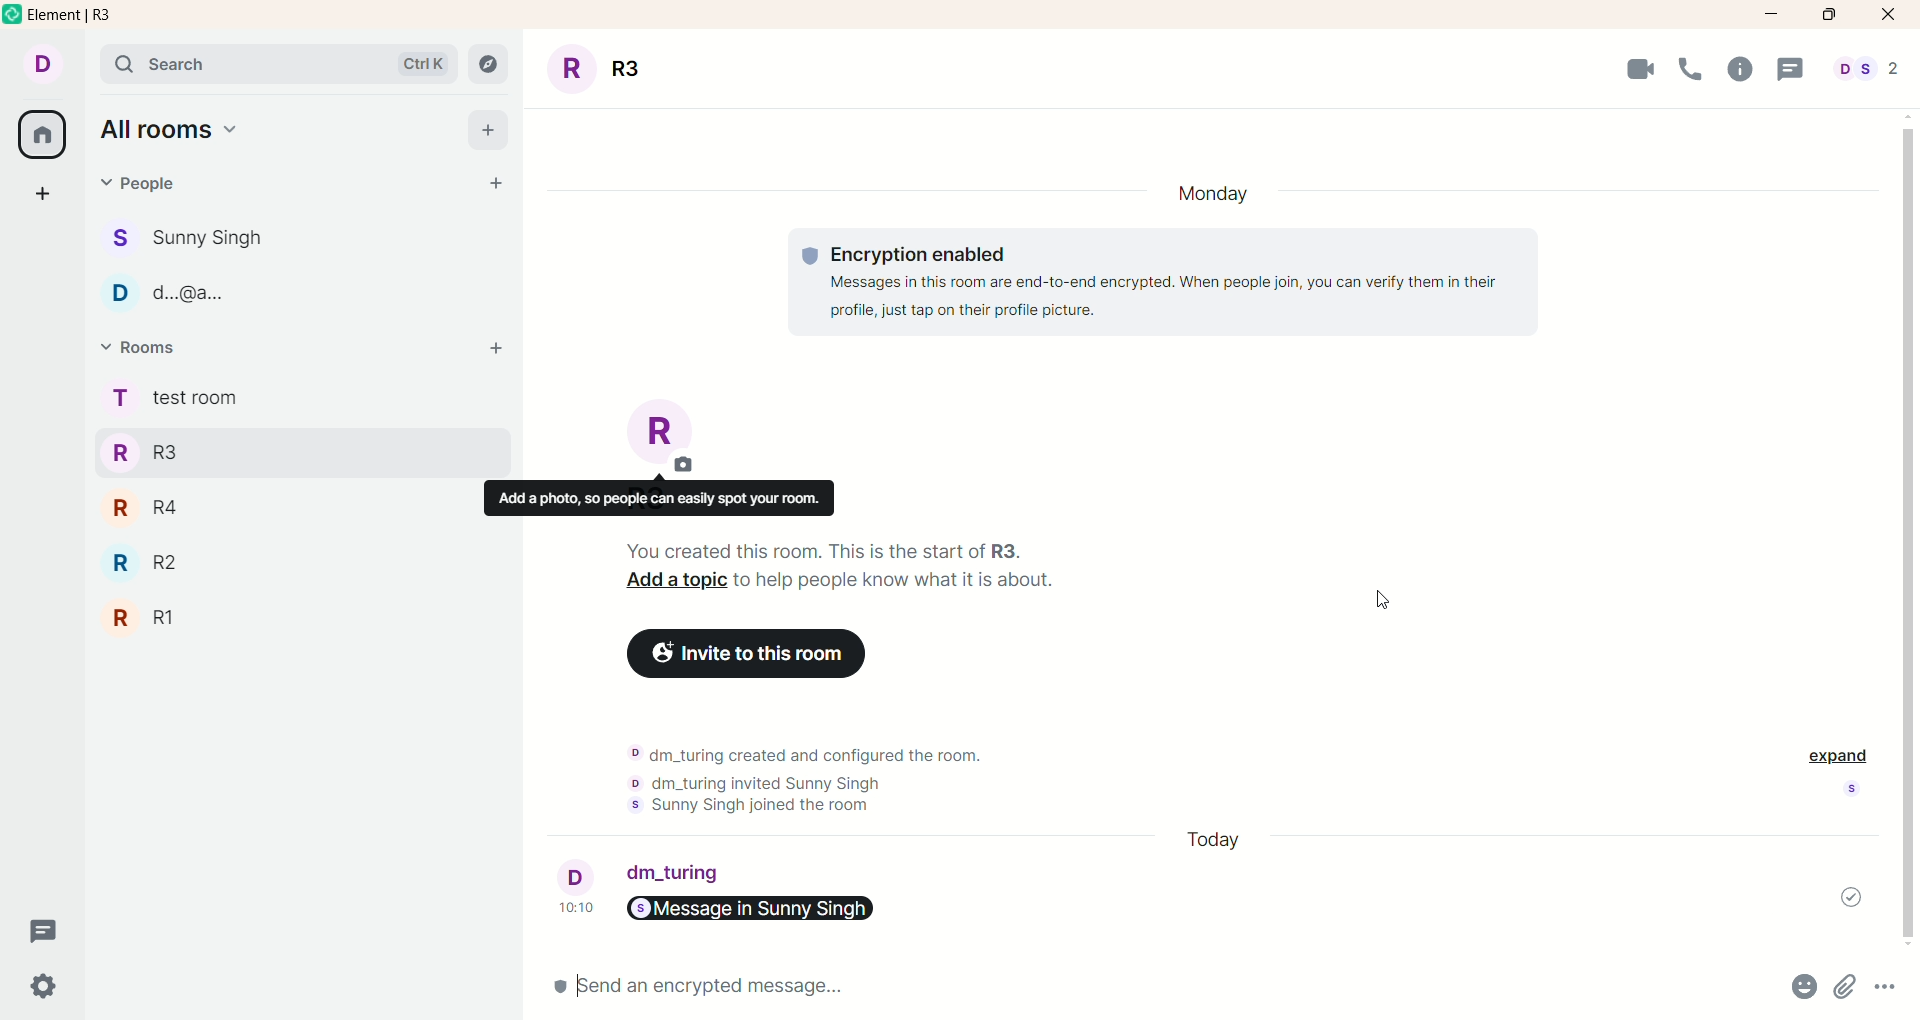  Describe the element at coordinates (214, 235) in the screenshot. I see `people` at that location.